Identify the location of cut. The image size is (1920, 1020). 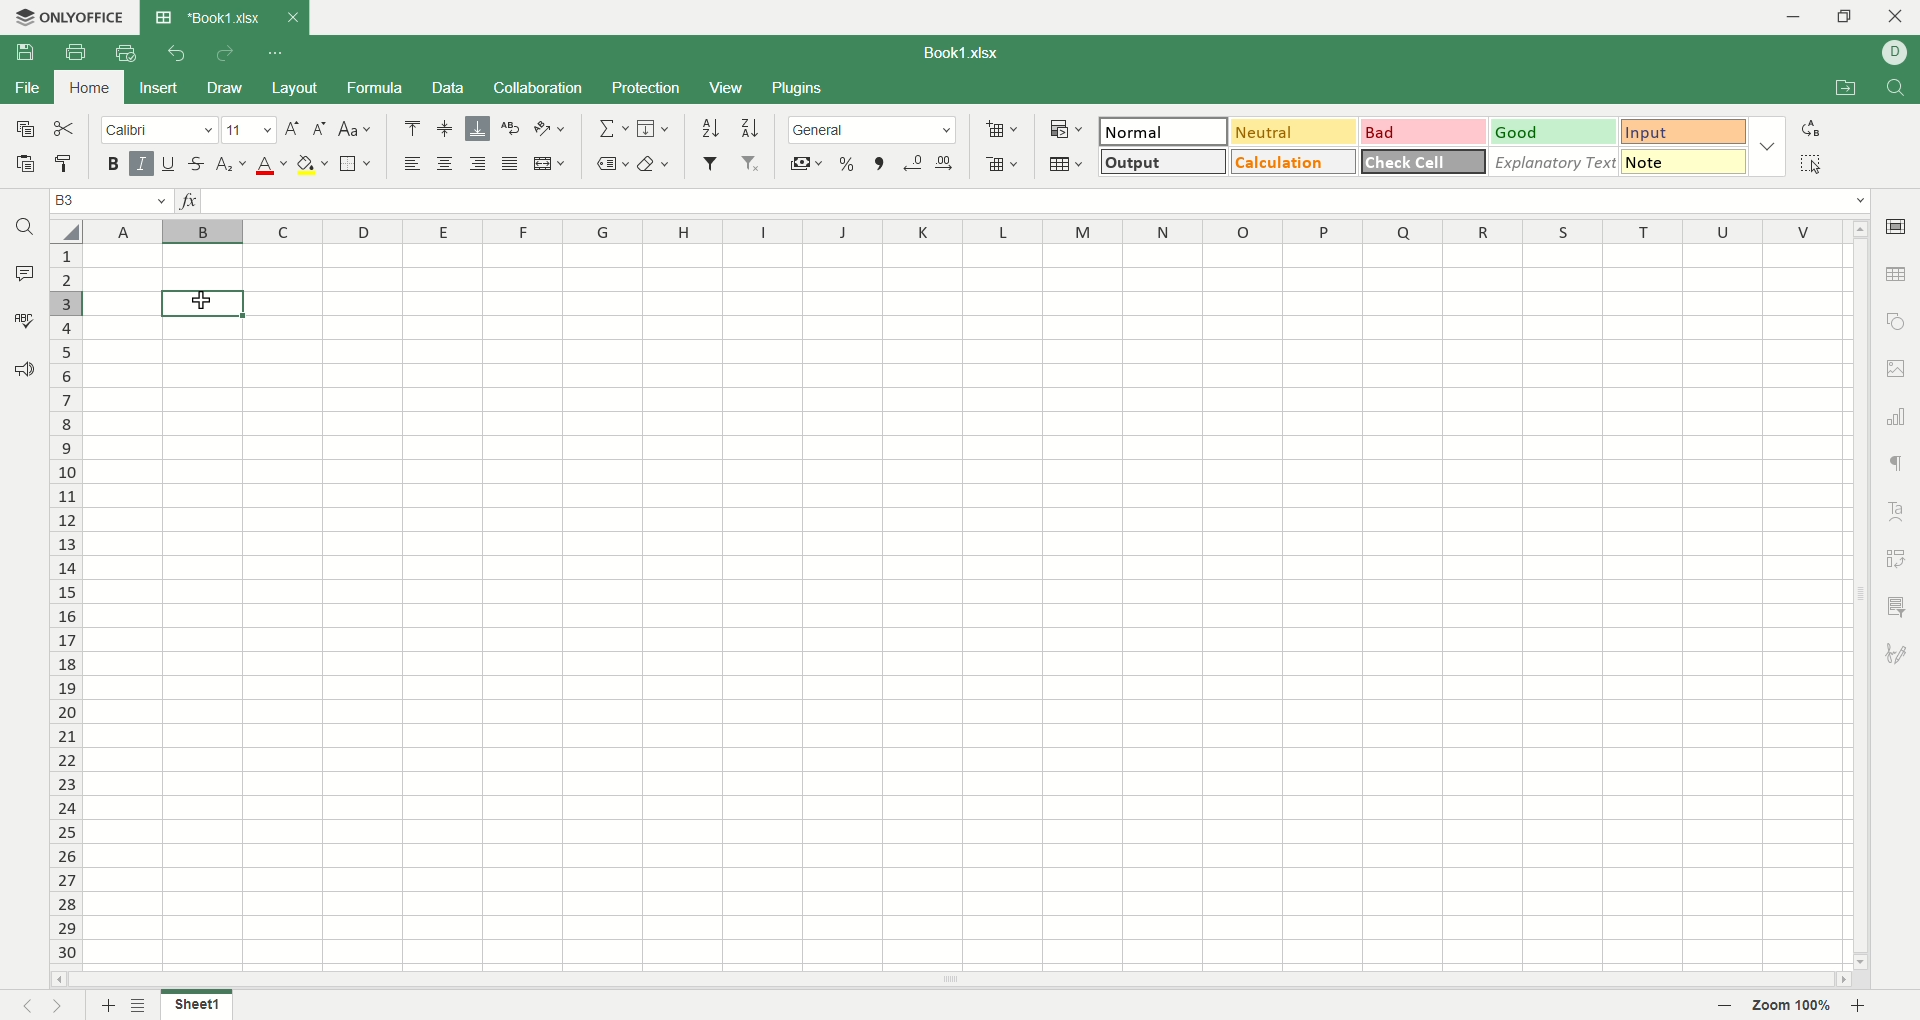
(64, 129).